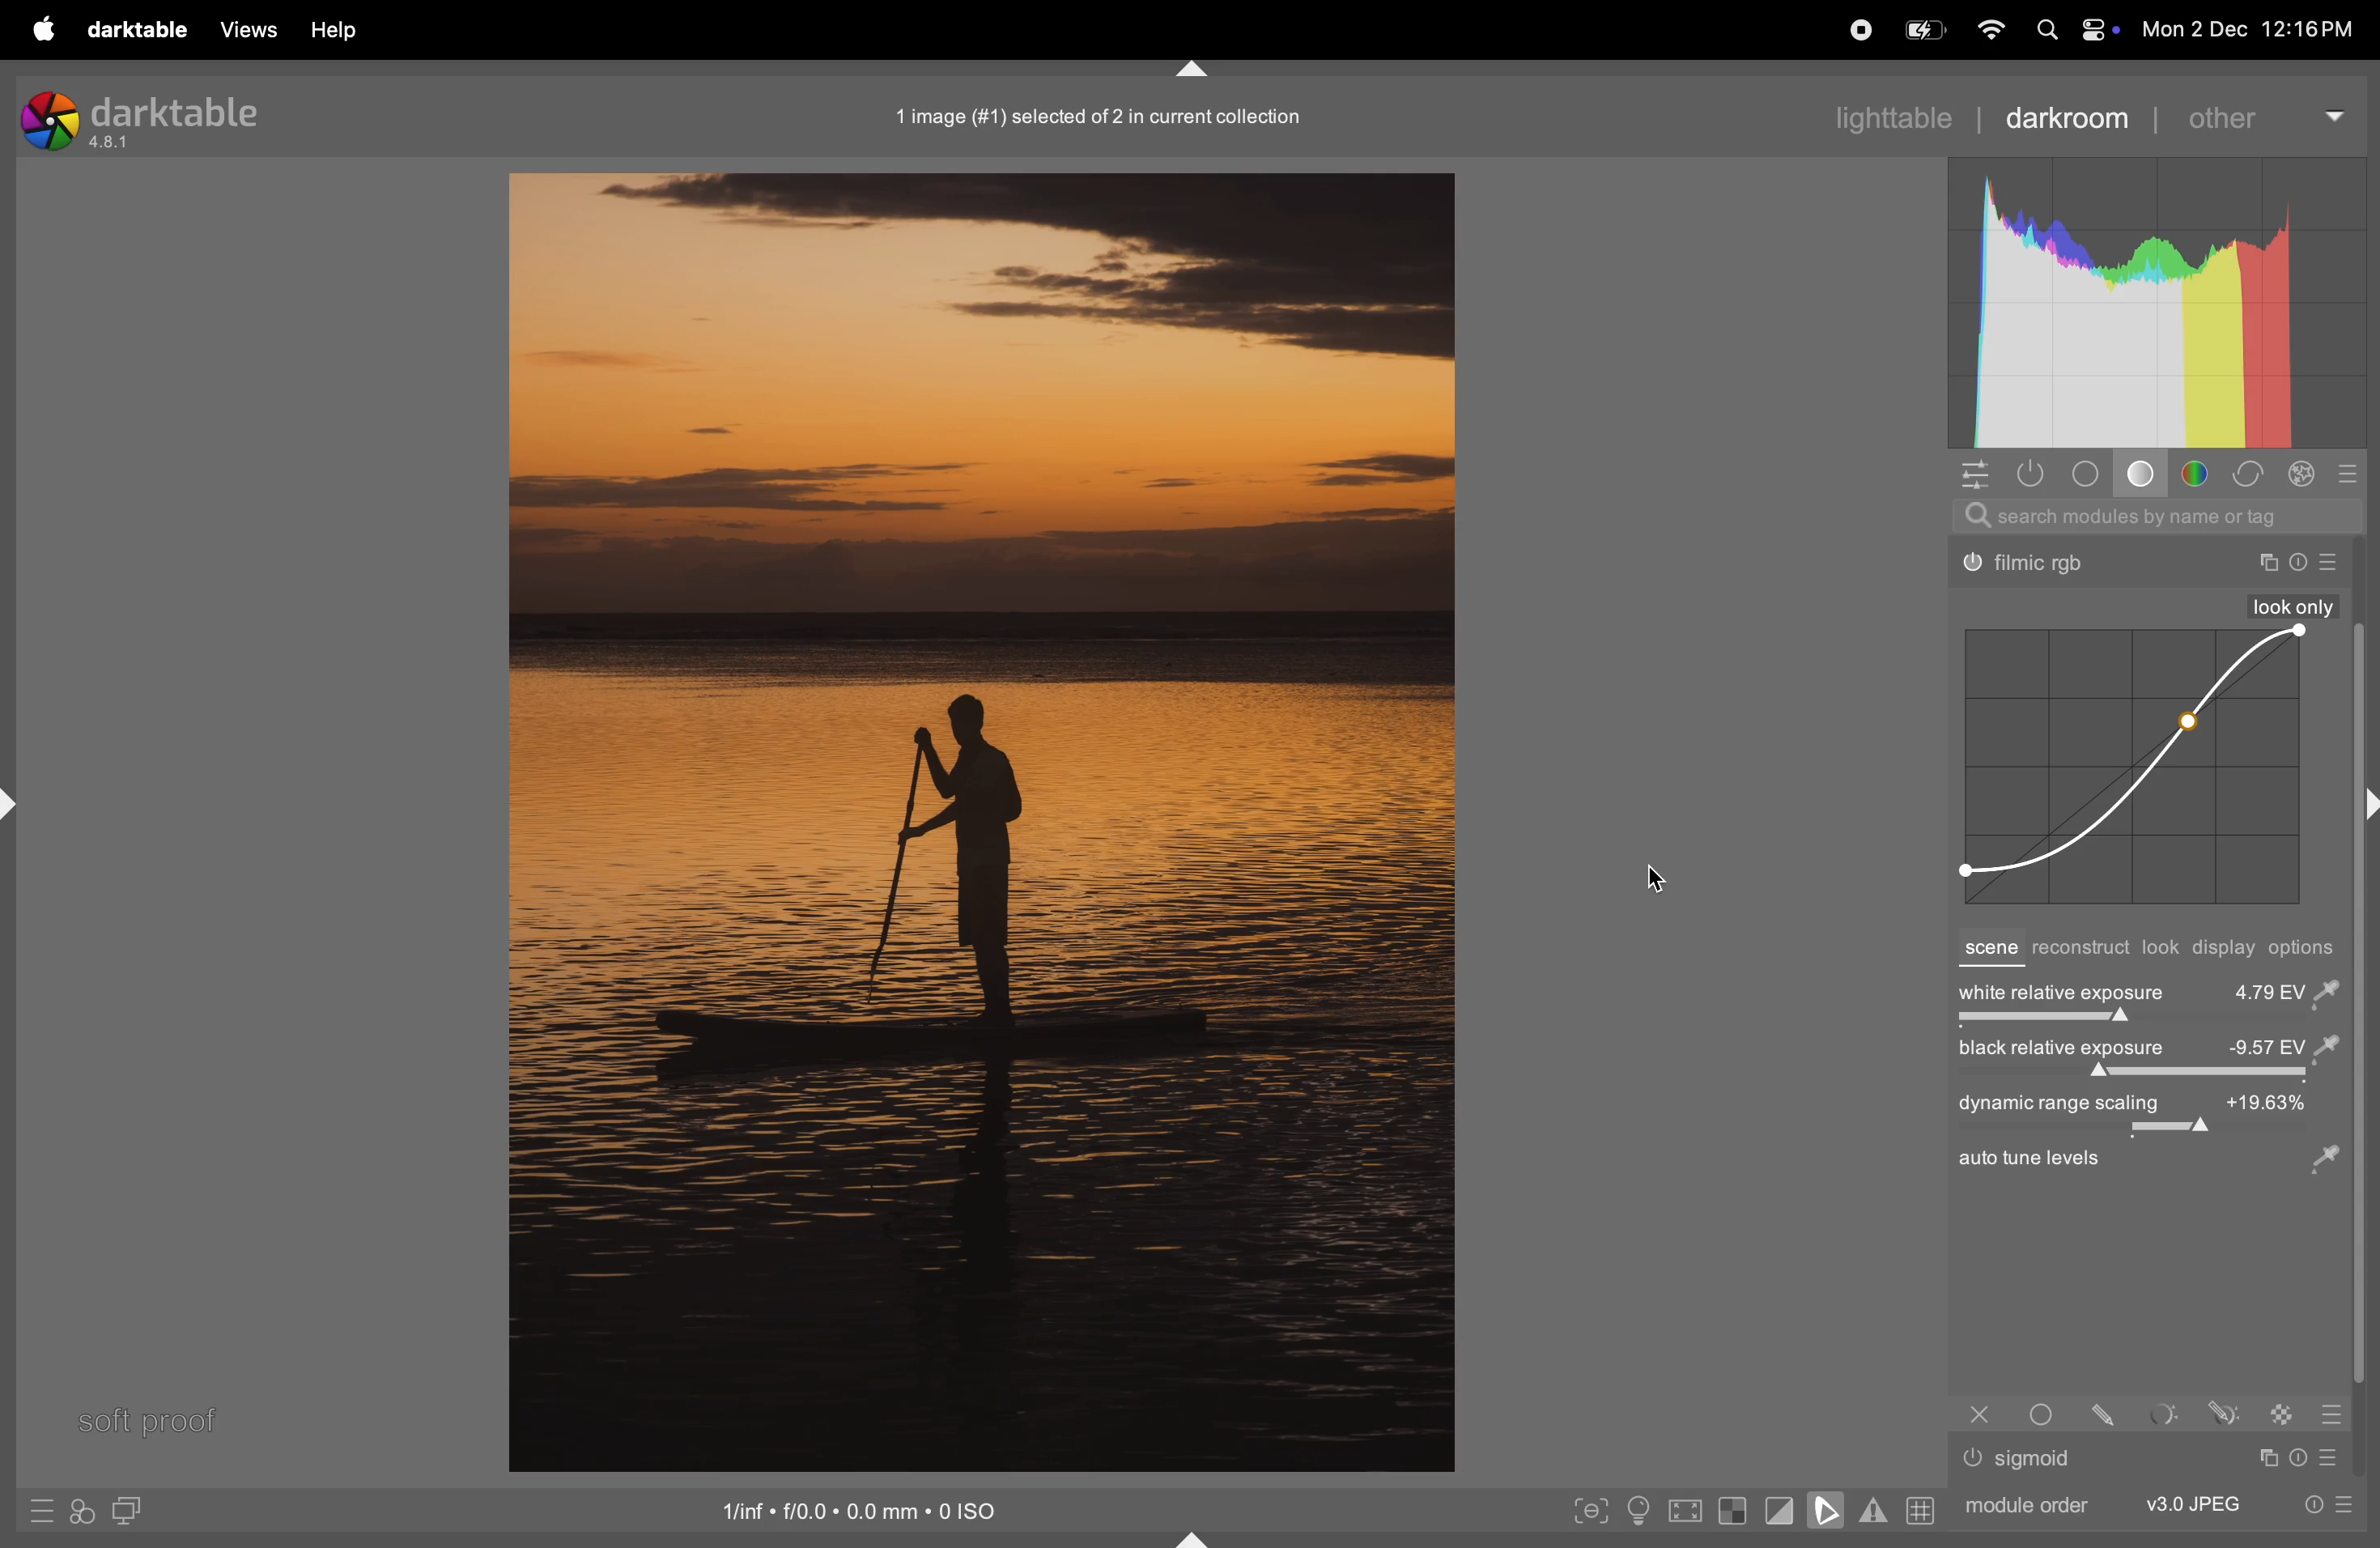 This screenshot has height=1548, width=2380. What do you see at coordinates (164, 115) in the screenshot?
I see `darktable version` at bounding box center [164, 115].